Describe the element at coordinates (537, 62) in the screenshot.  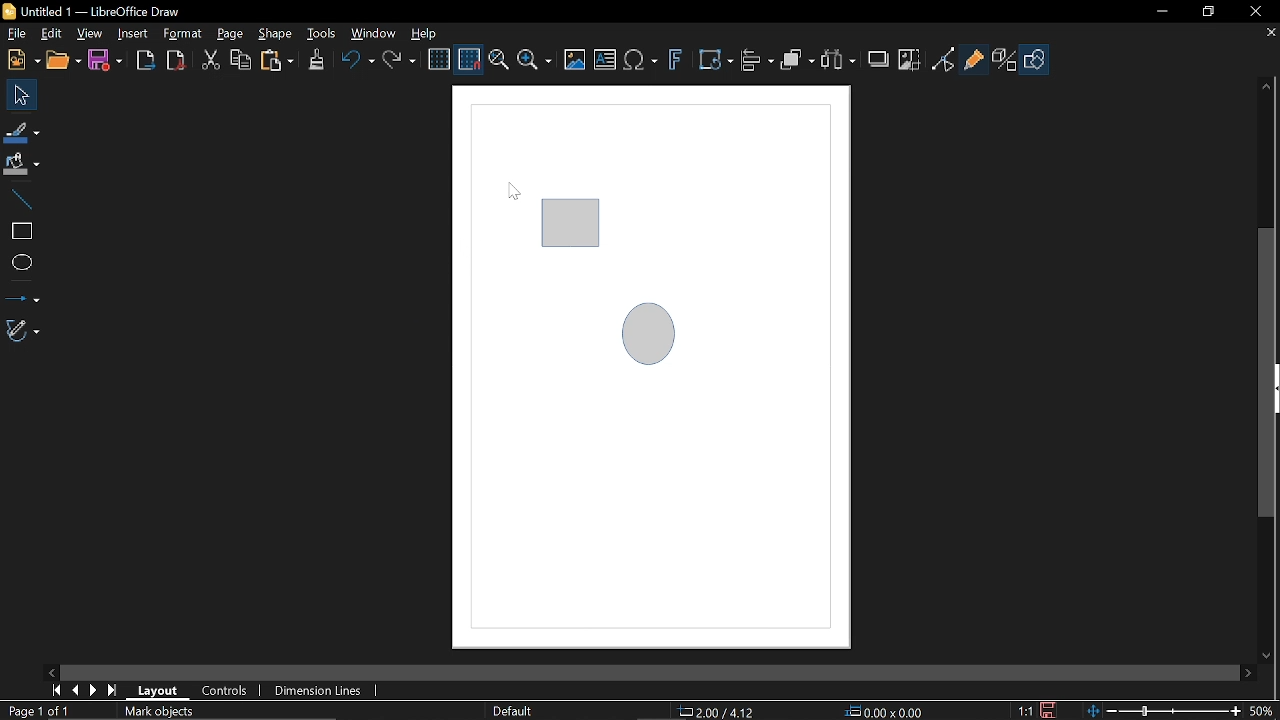
I see `Zoom` at that location.